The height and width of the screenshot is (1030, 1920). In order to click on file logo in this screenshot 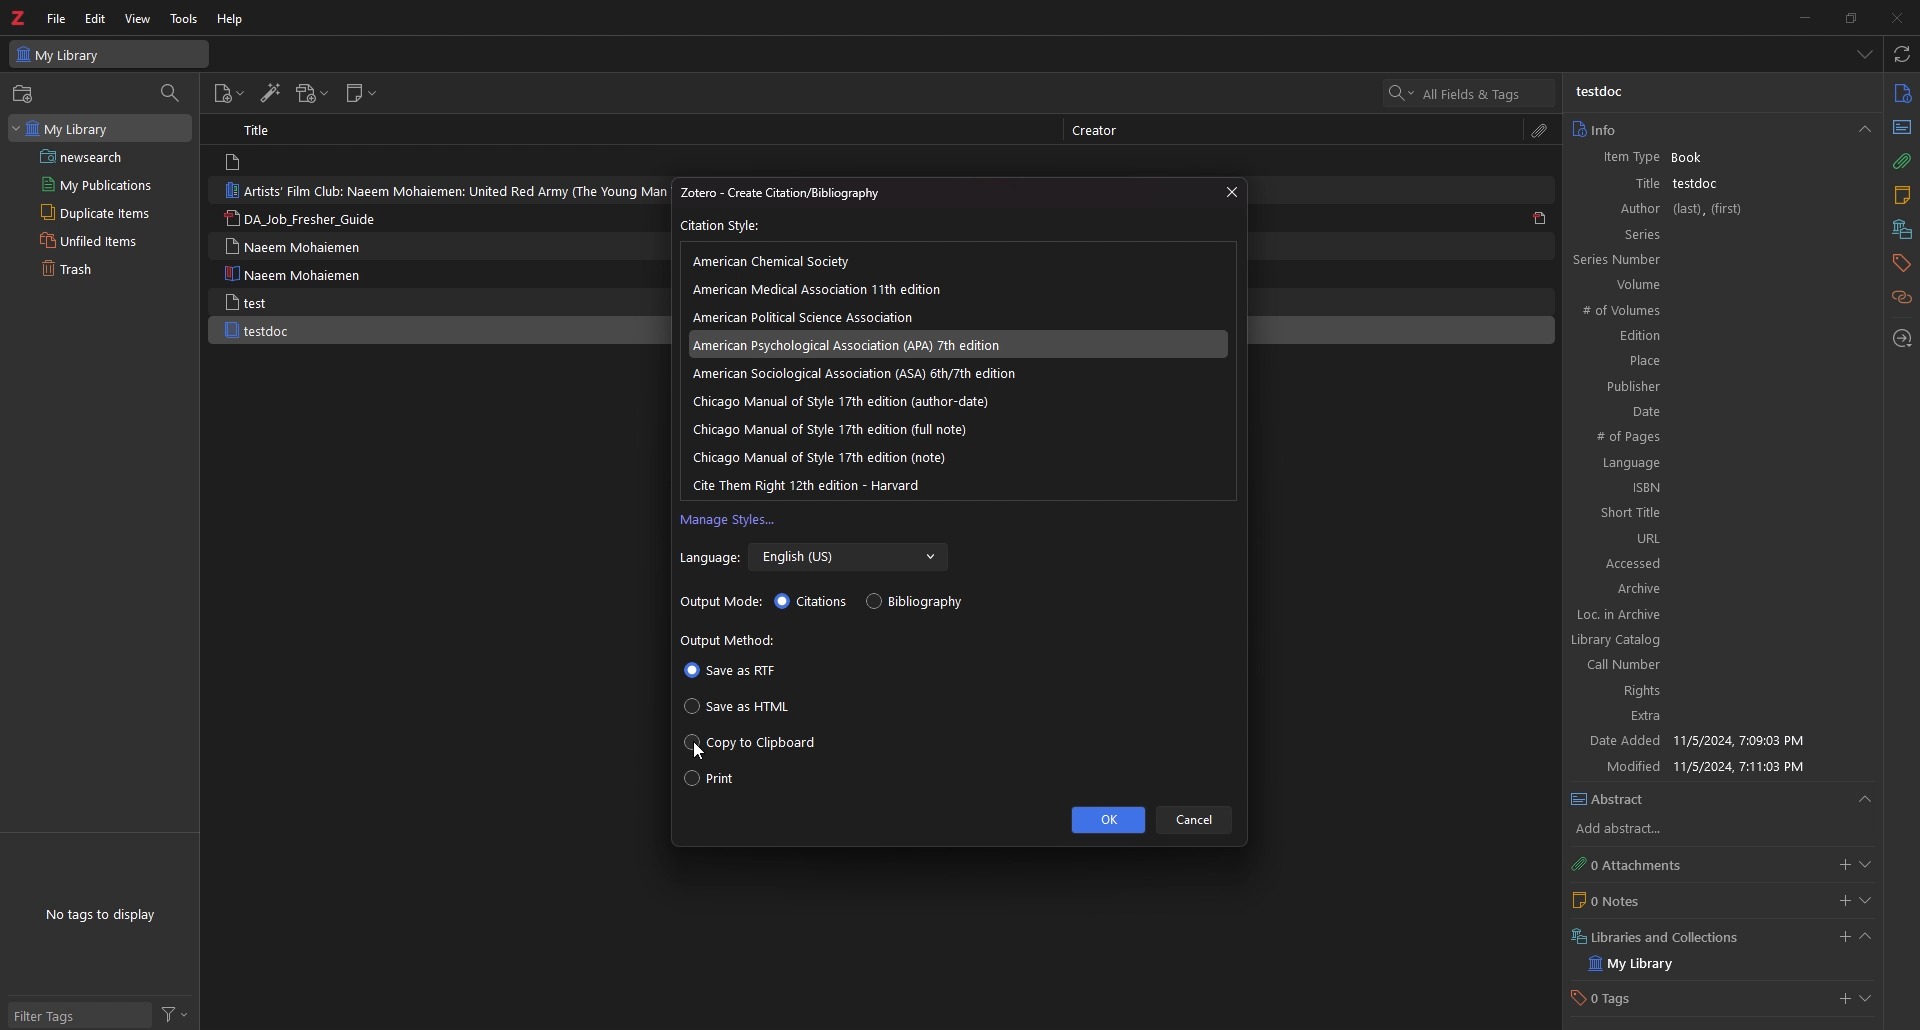, I will do `click(236, 163)`.